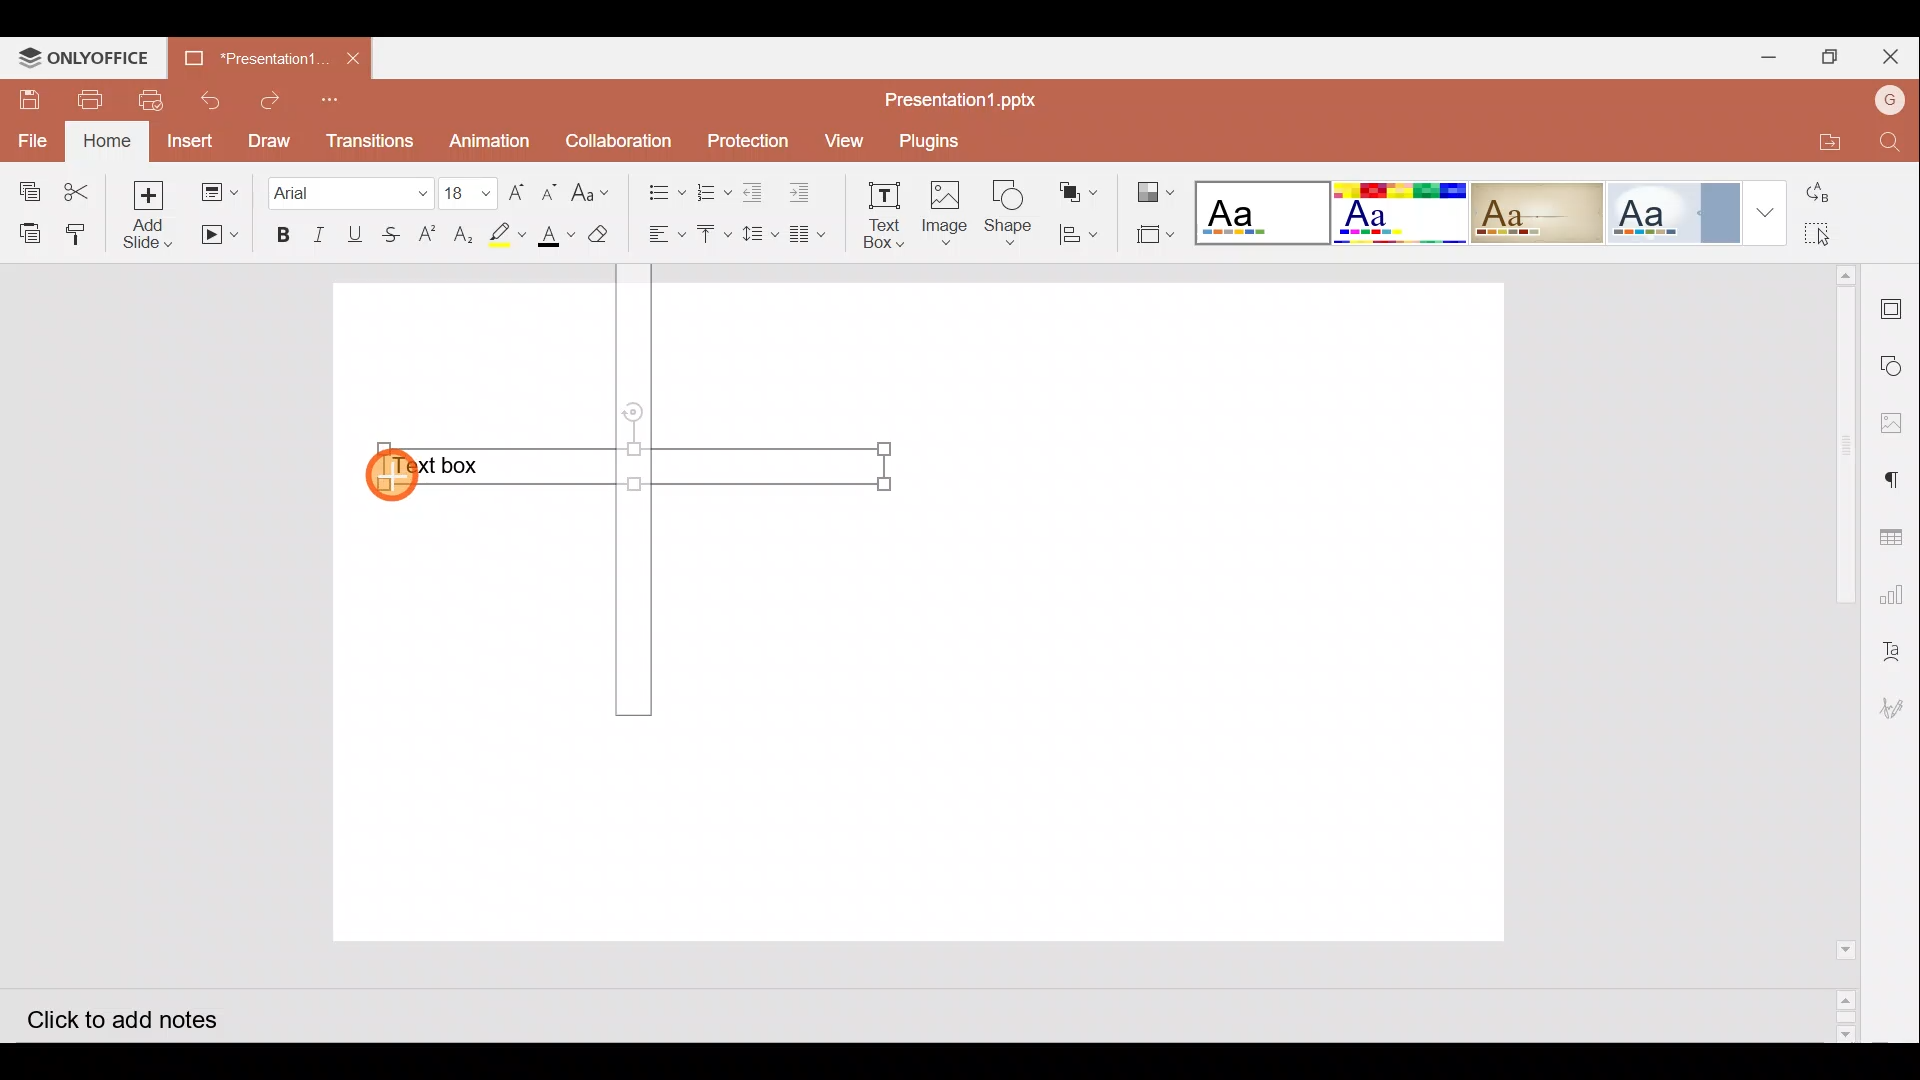  I want to click on Slide settings, so click(1897, 306).